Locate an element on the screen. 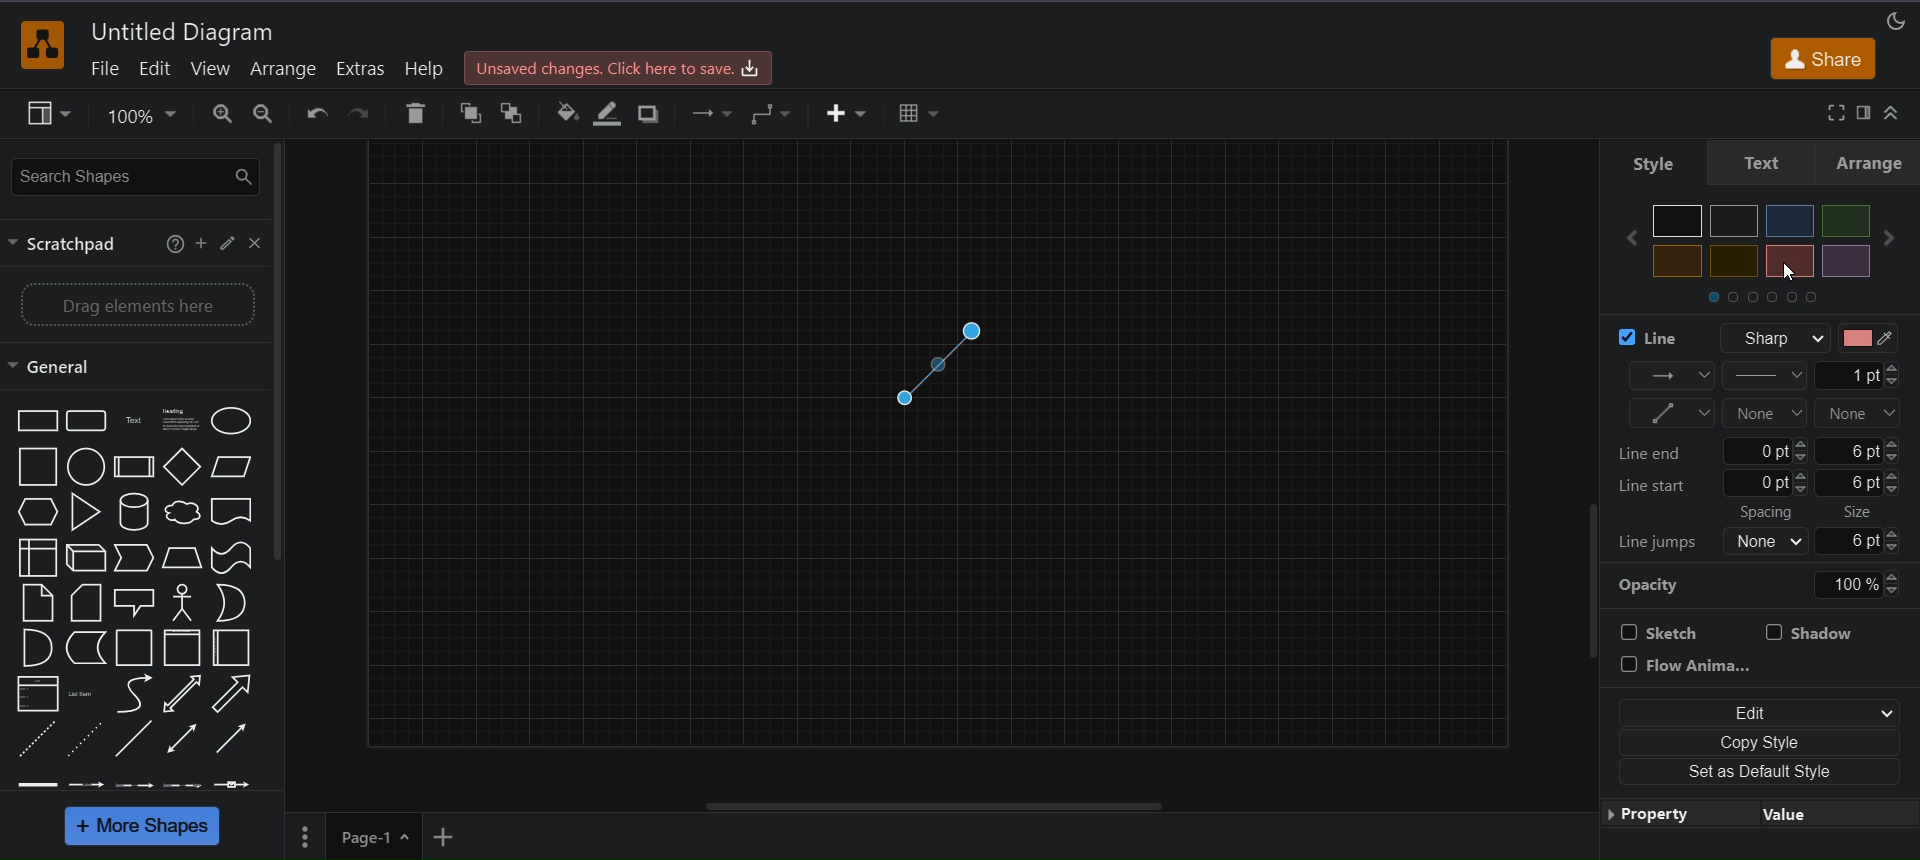 The image size is (1920, 860). redo is located at coordinates (361, 112).